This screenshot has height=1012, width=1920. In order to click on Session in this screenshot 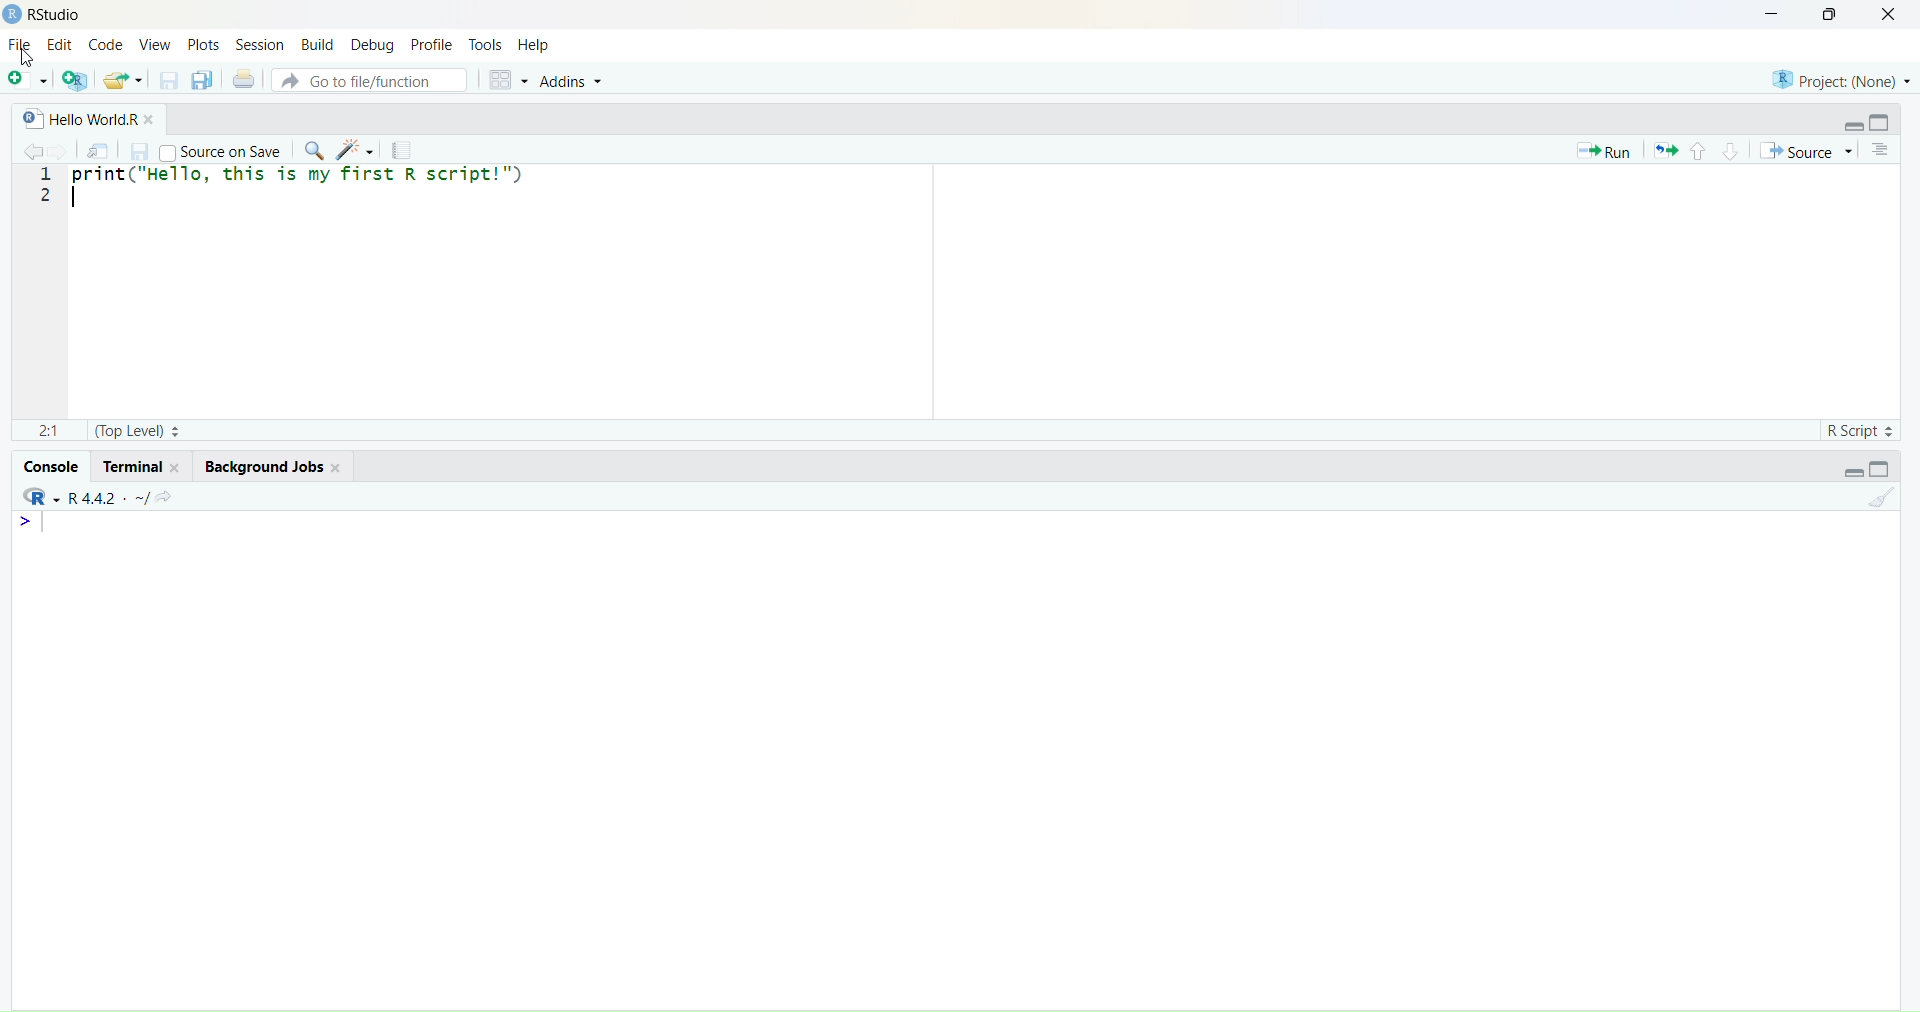, I will do `click(259, 43)`.